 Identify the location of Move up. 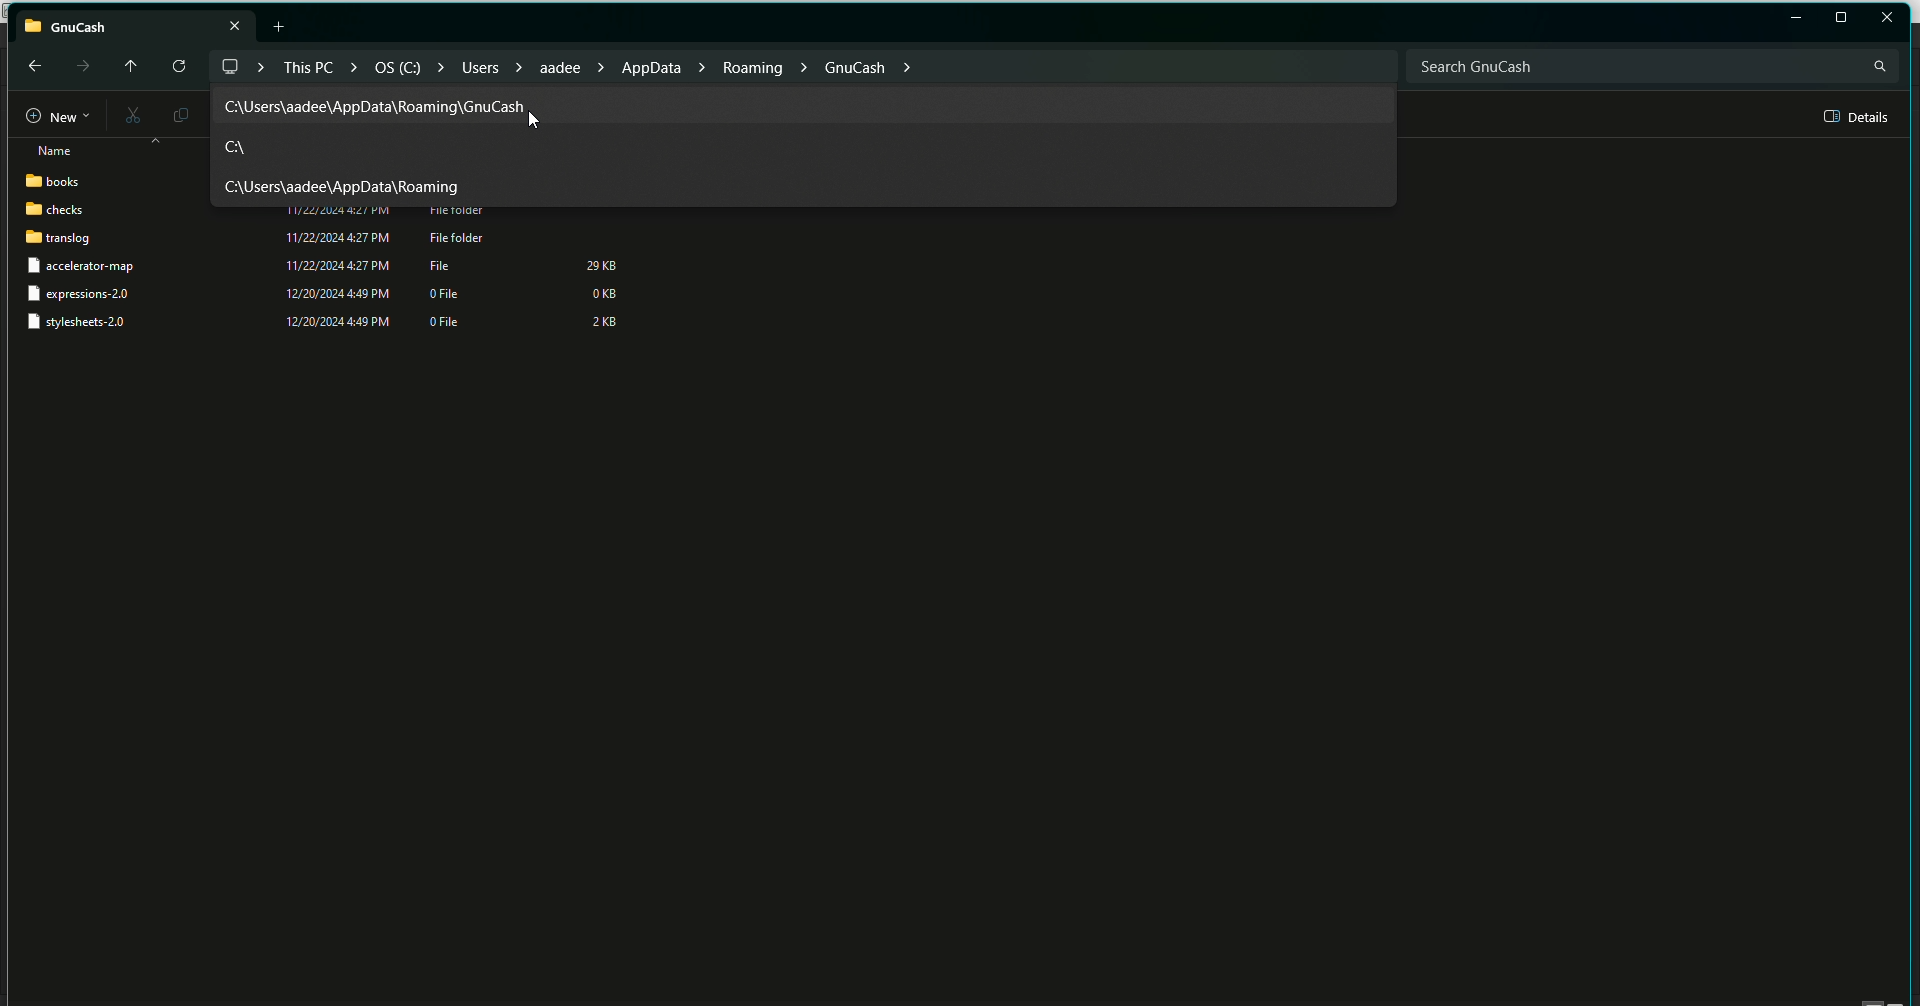
(126, 63).